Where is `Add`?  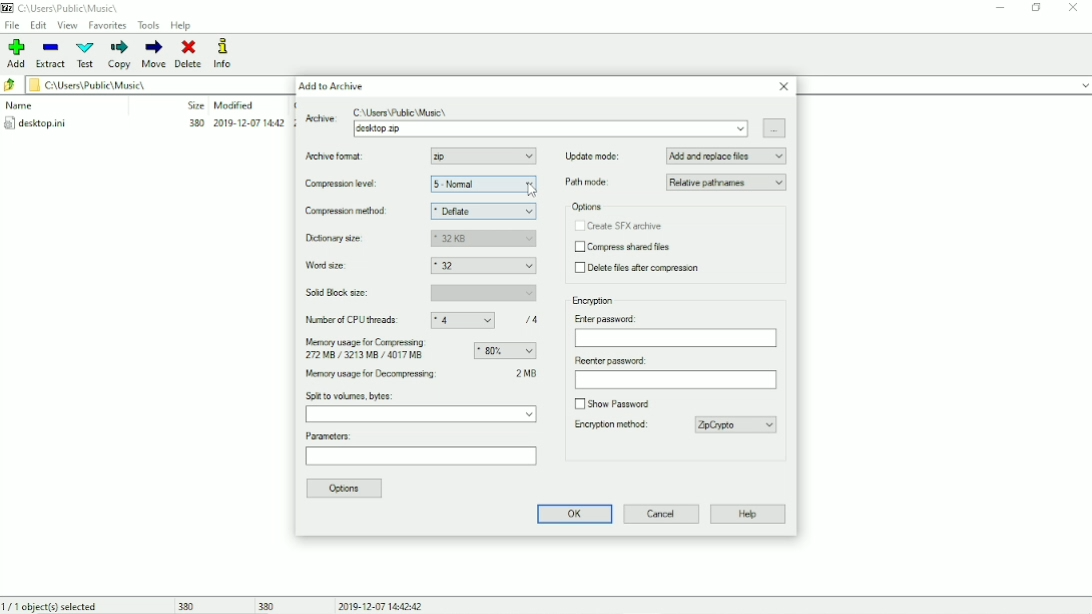 Add is located at coordinates (17, 53).